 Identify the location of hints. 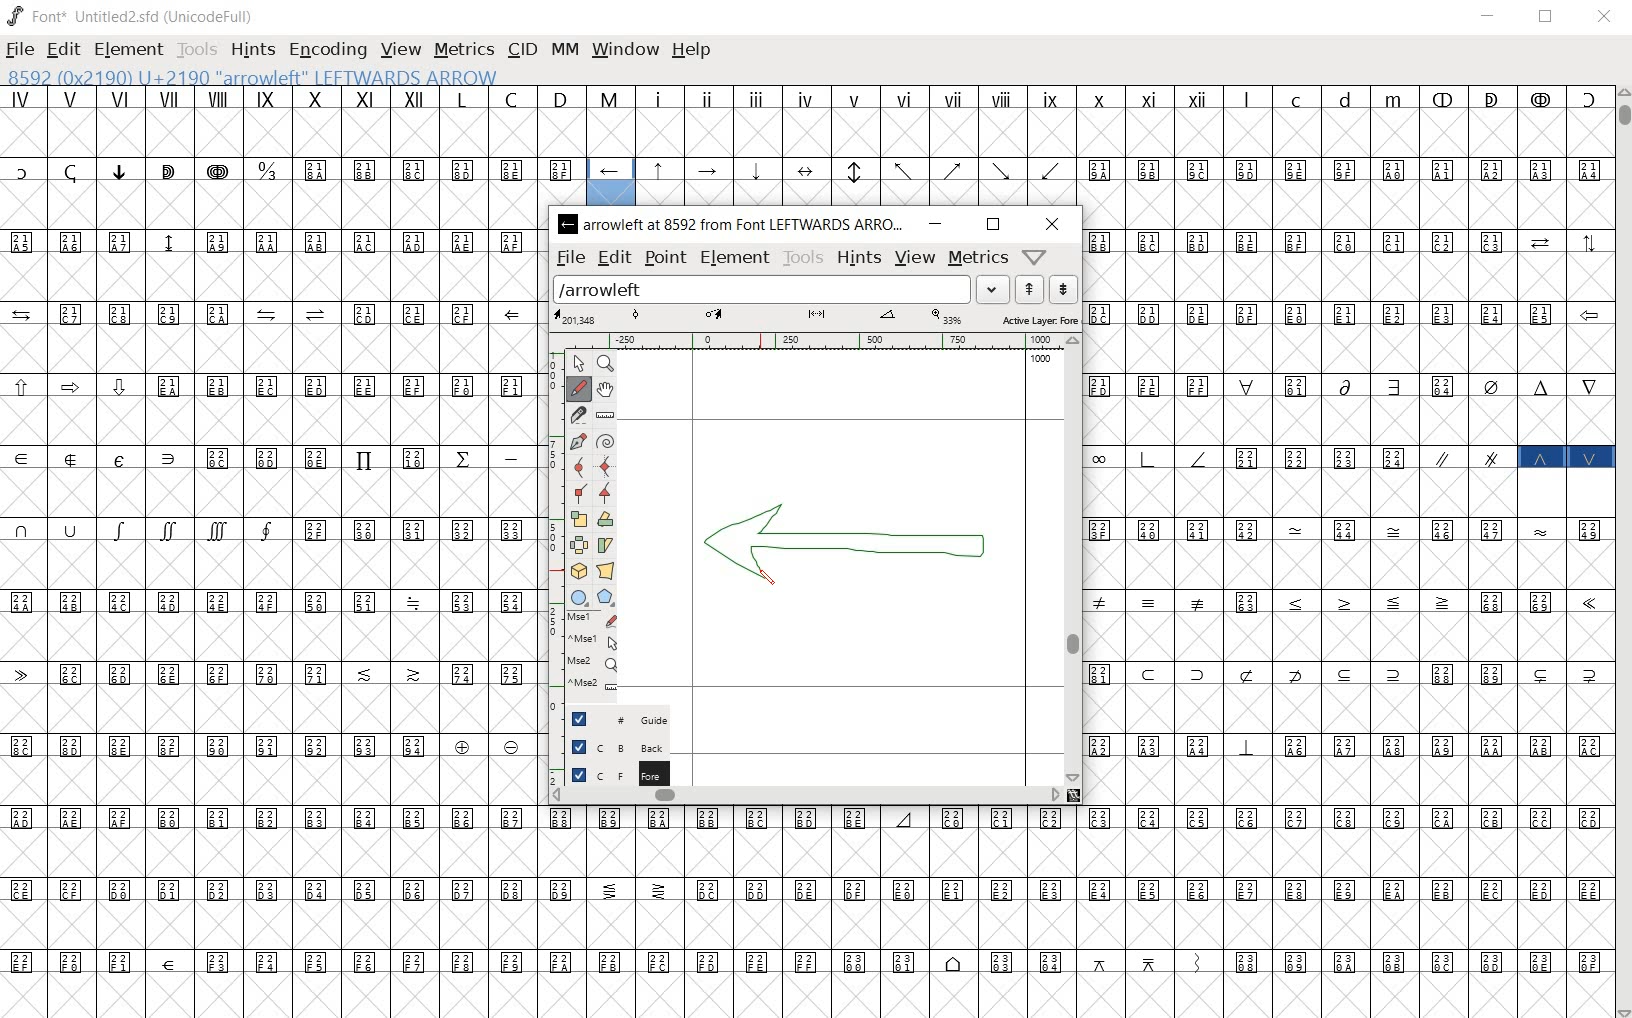
(858, 257).